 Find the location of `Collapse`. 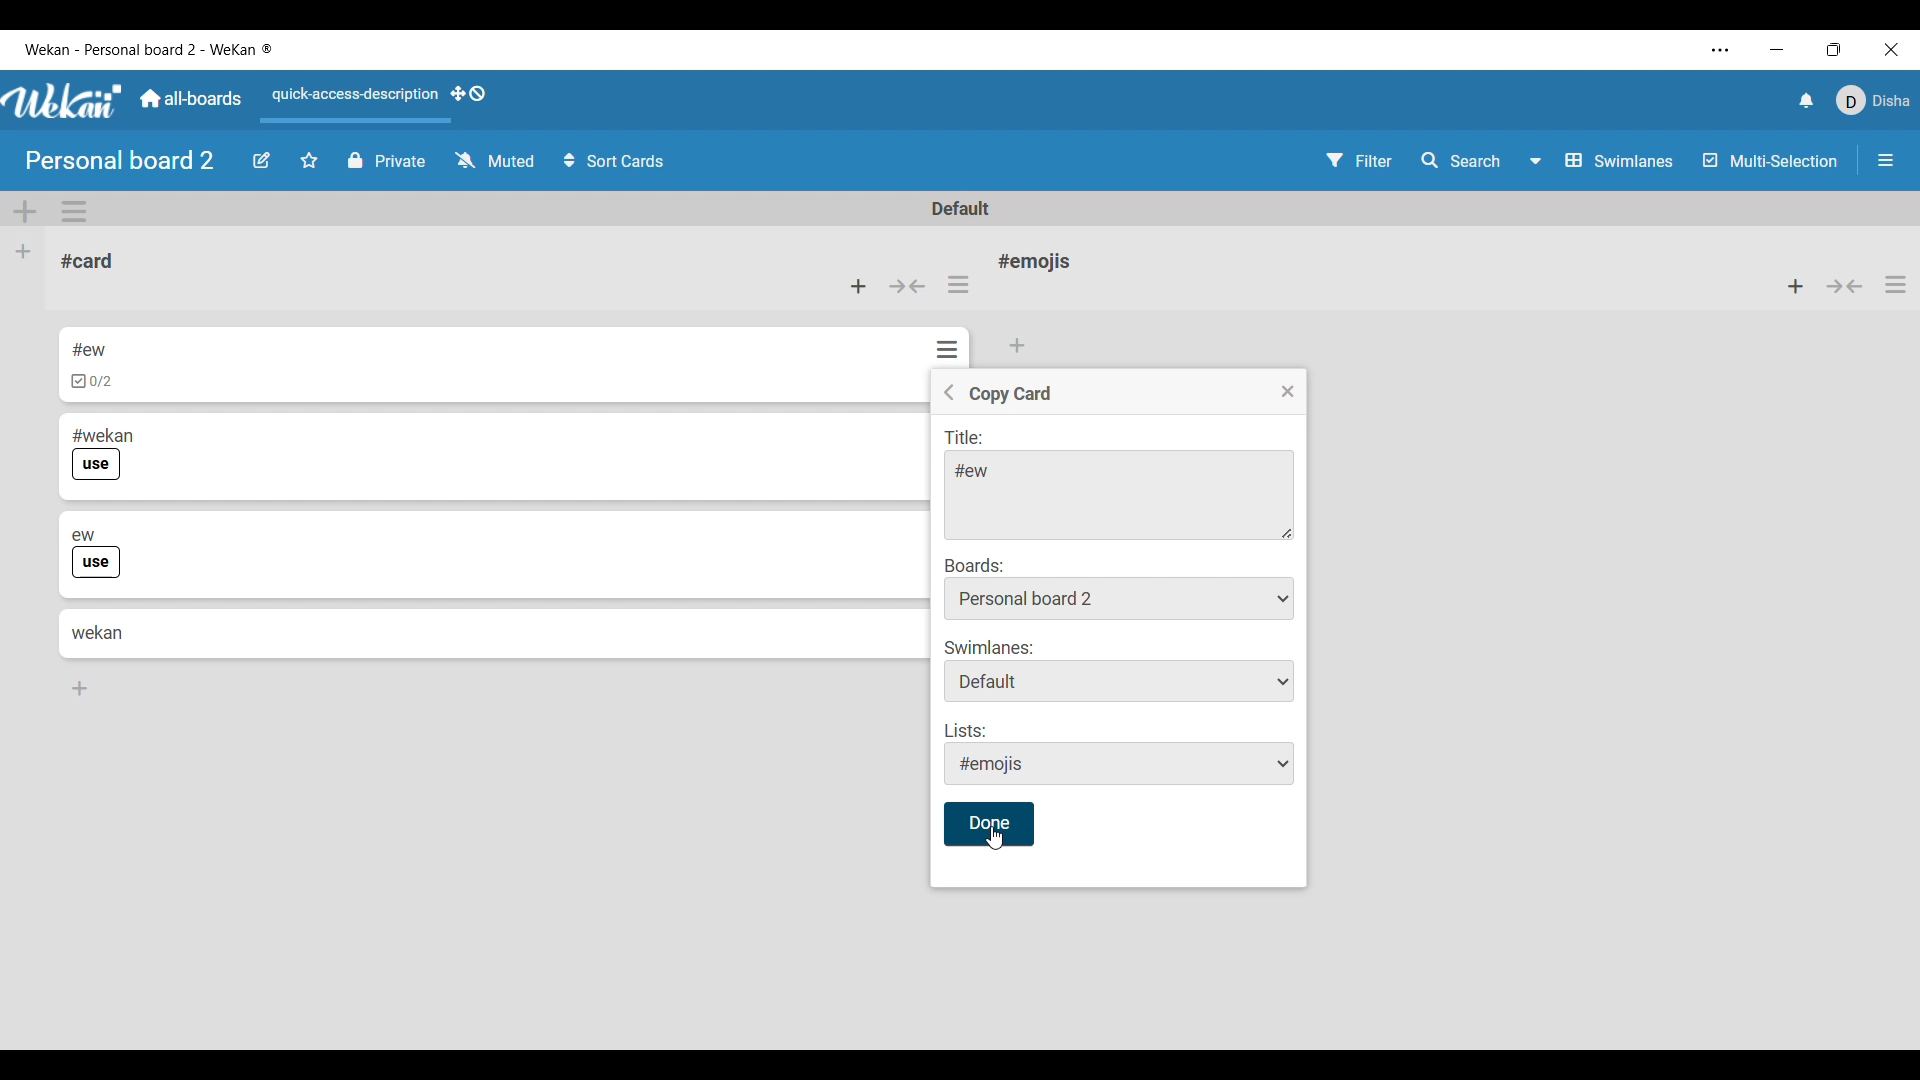

Collapse is located at coordinates (906, 287).